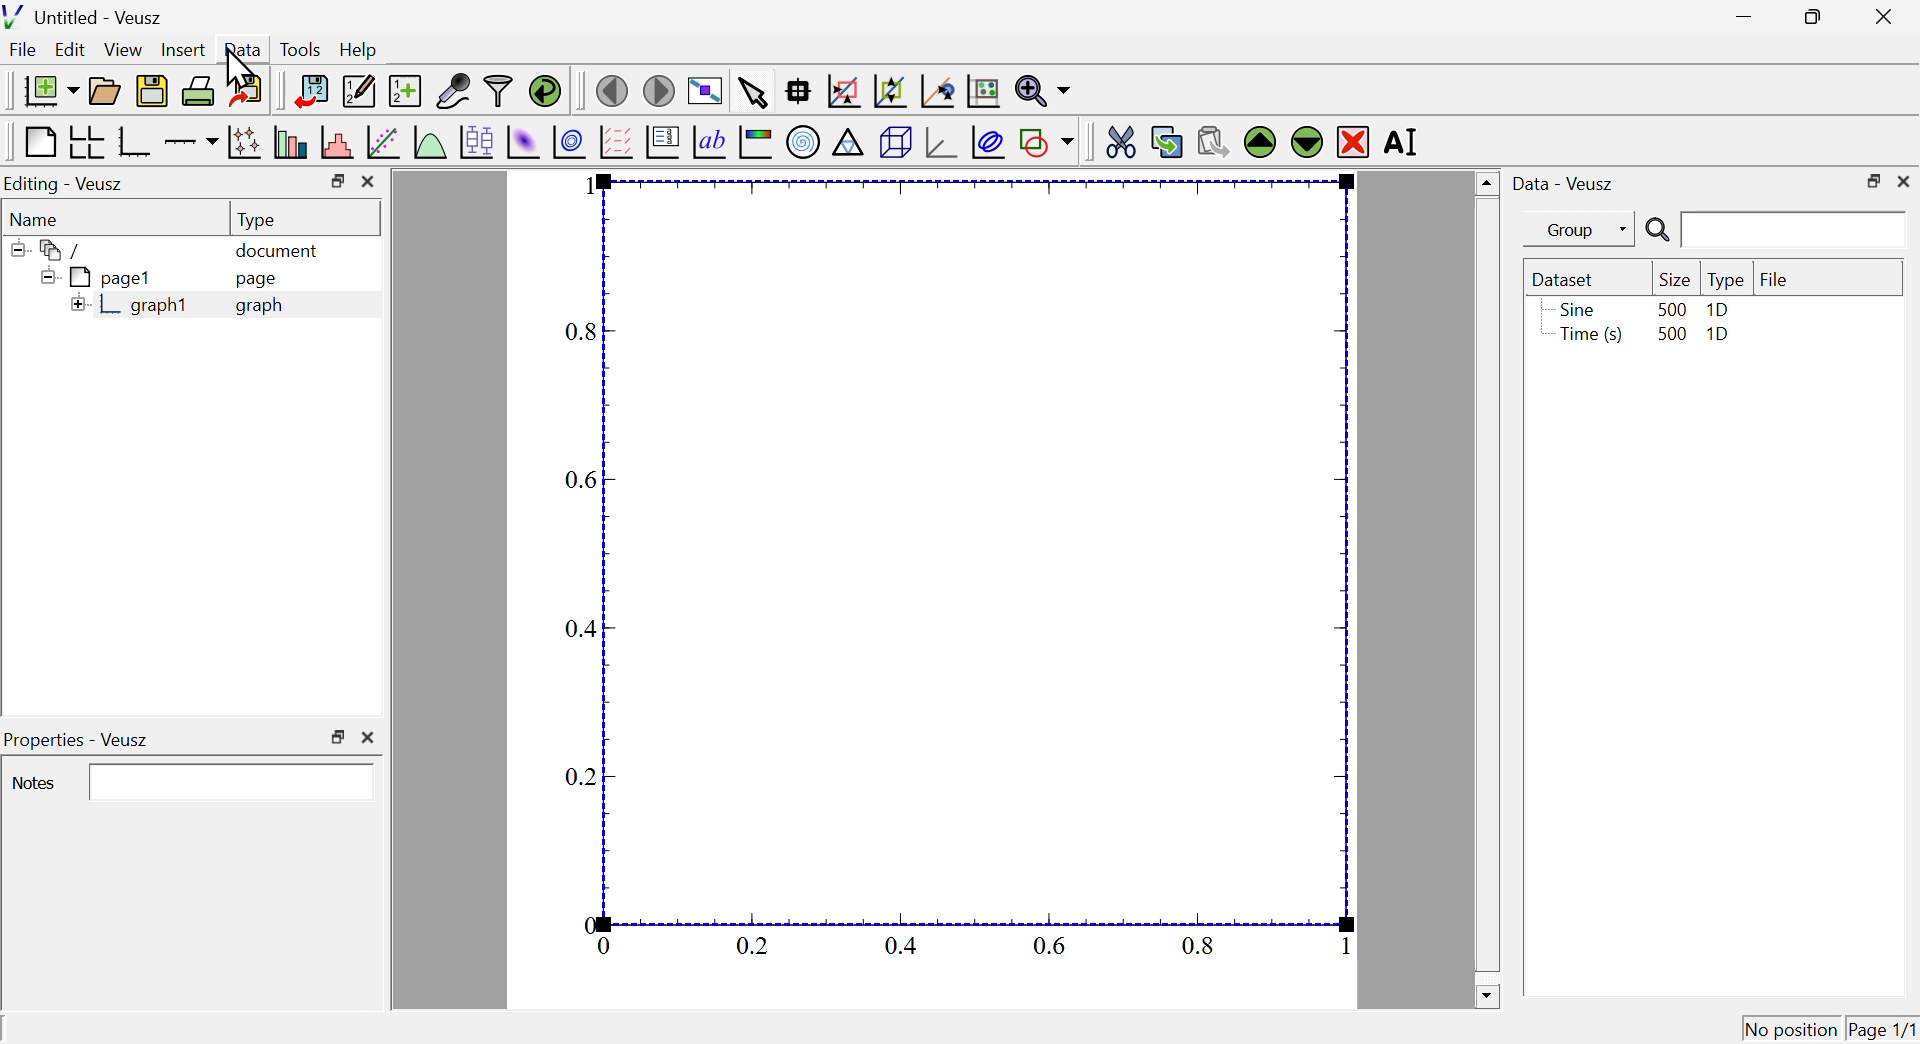 The image size is (1920, 1044). Describe the element at coordinates (752, 91) in the screenshot. I see `select items from the graph or scroll` at that location.